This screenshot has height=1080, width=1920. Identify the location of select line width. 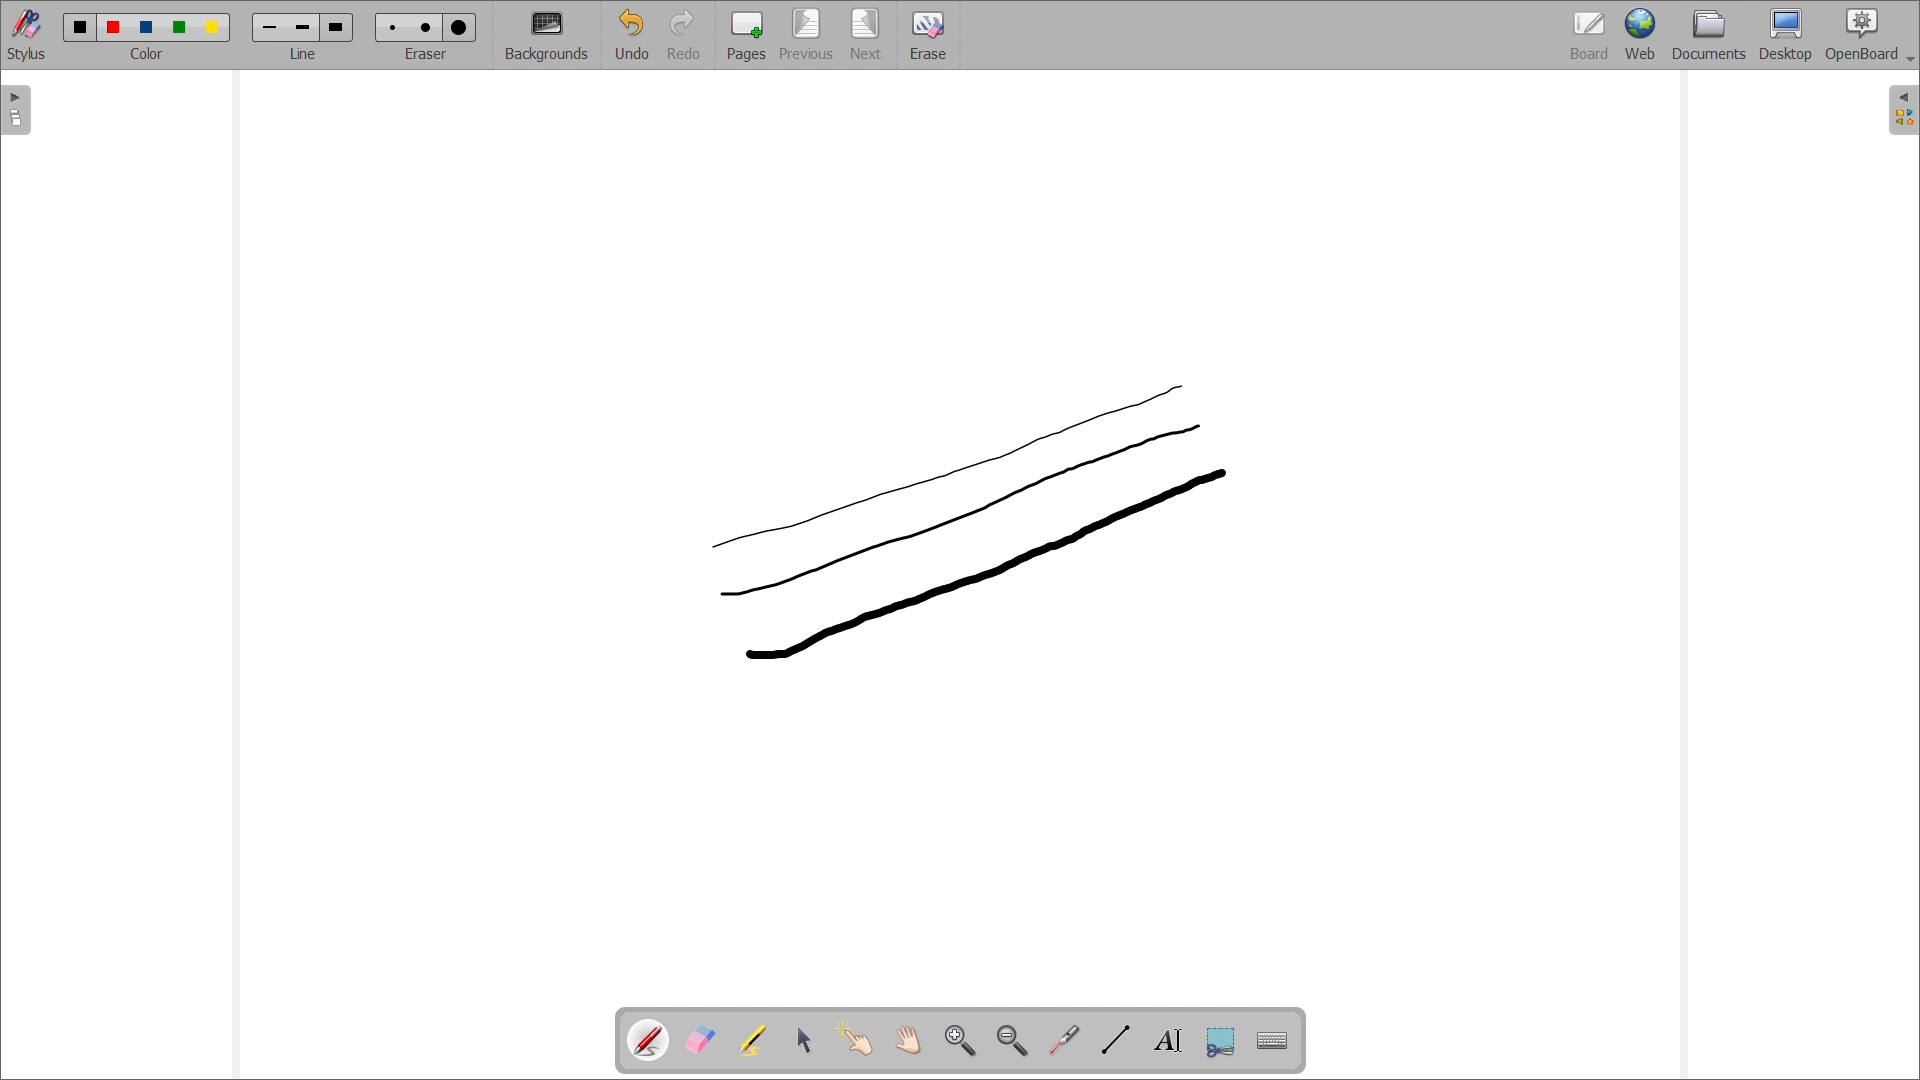
(303, 55).